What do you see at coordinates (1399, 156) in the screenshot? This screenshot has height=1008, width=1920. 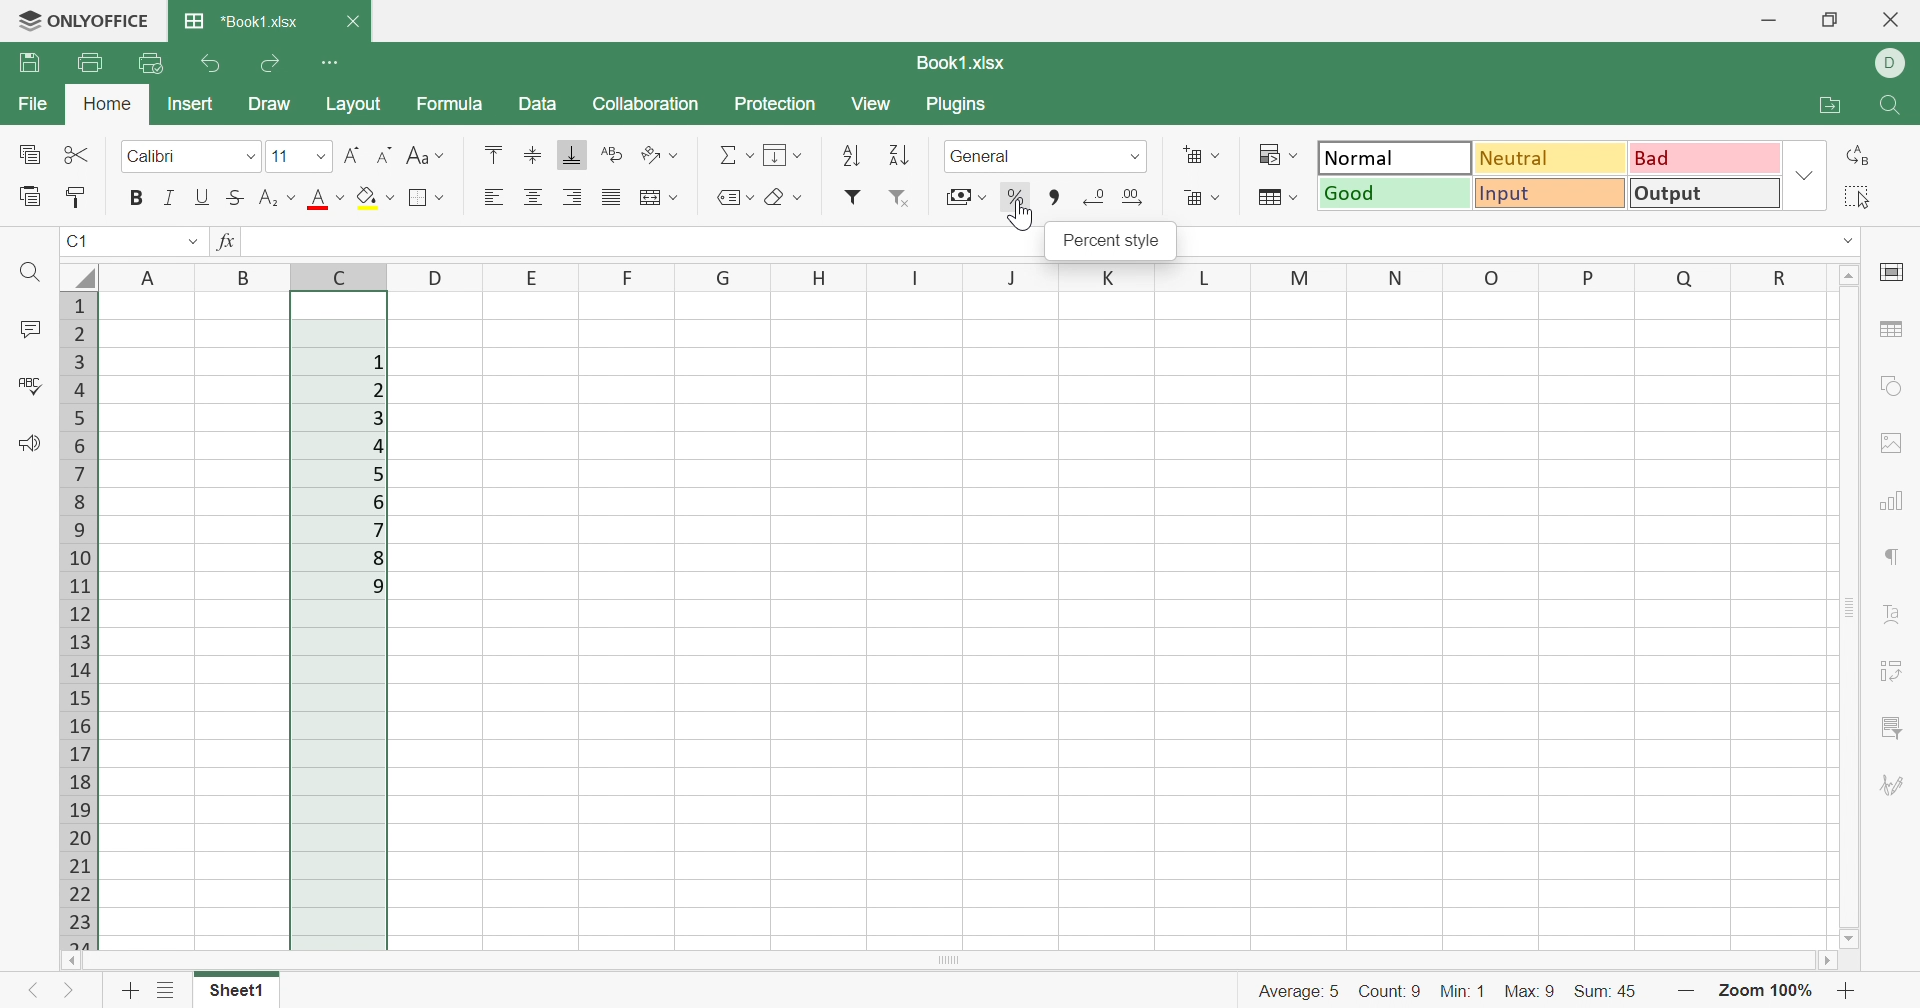 I see `Normal` at bounding box center [1399, 156].